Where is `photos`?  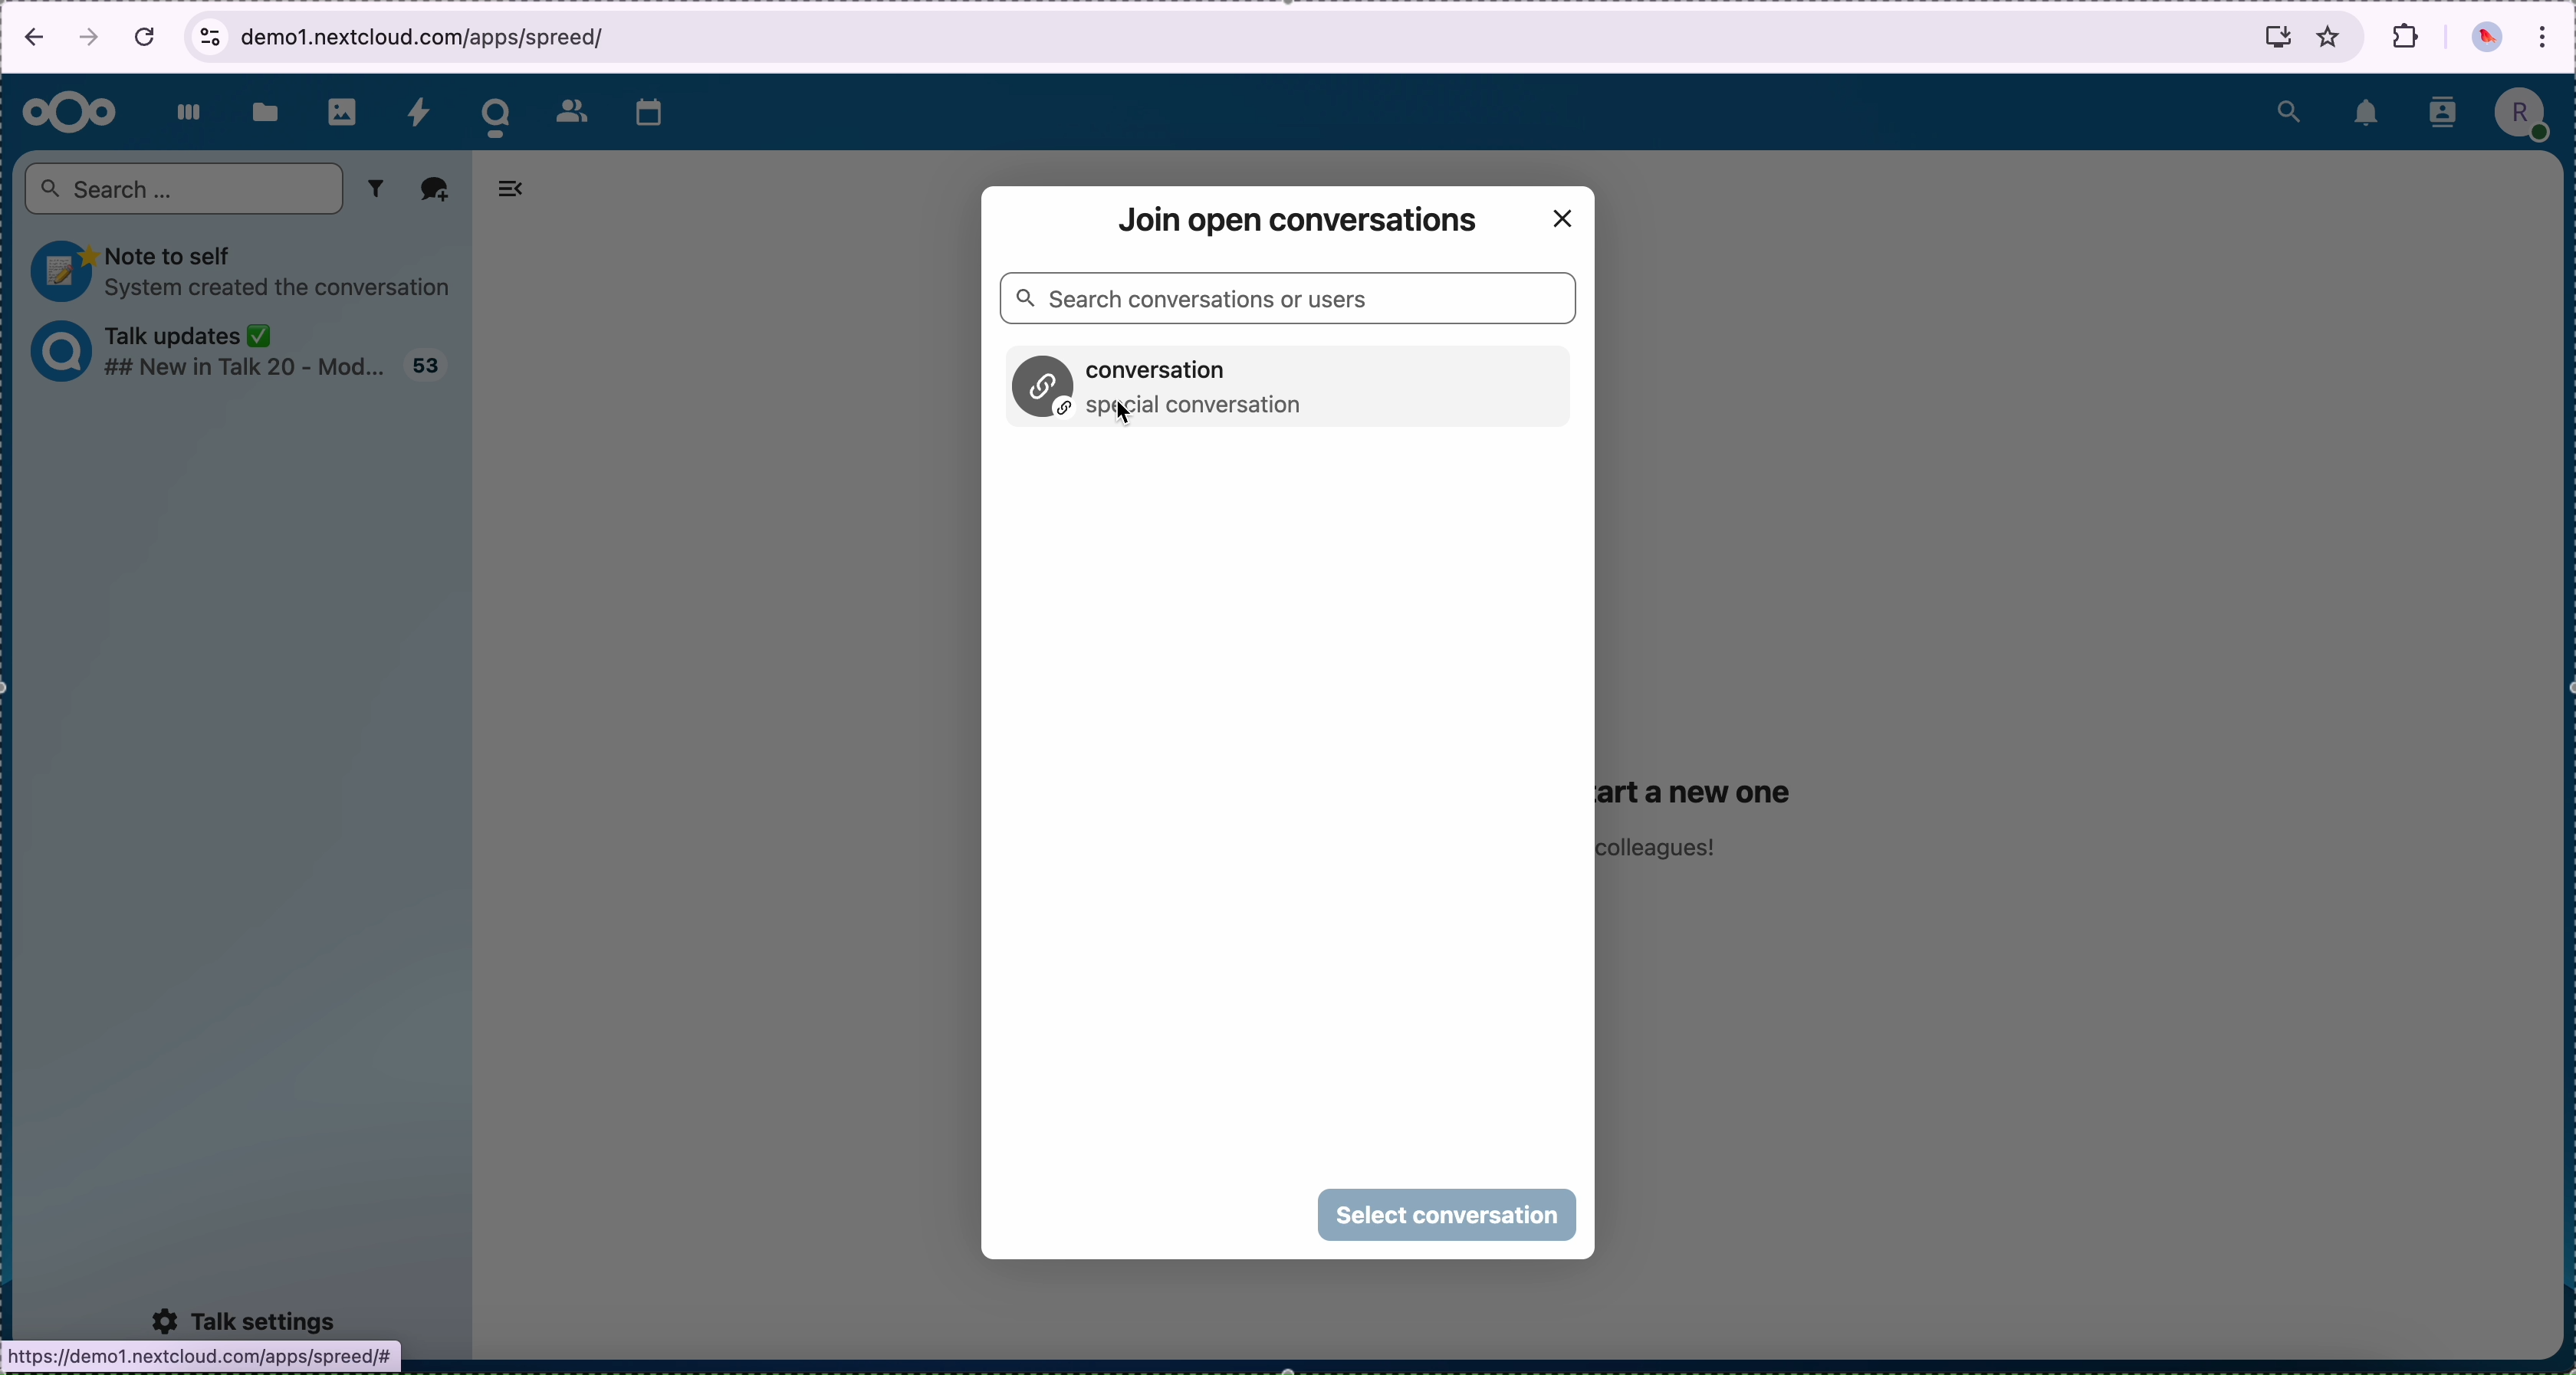 photos is located at coordinates (343, 109).